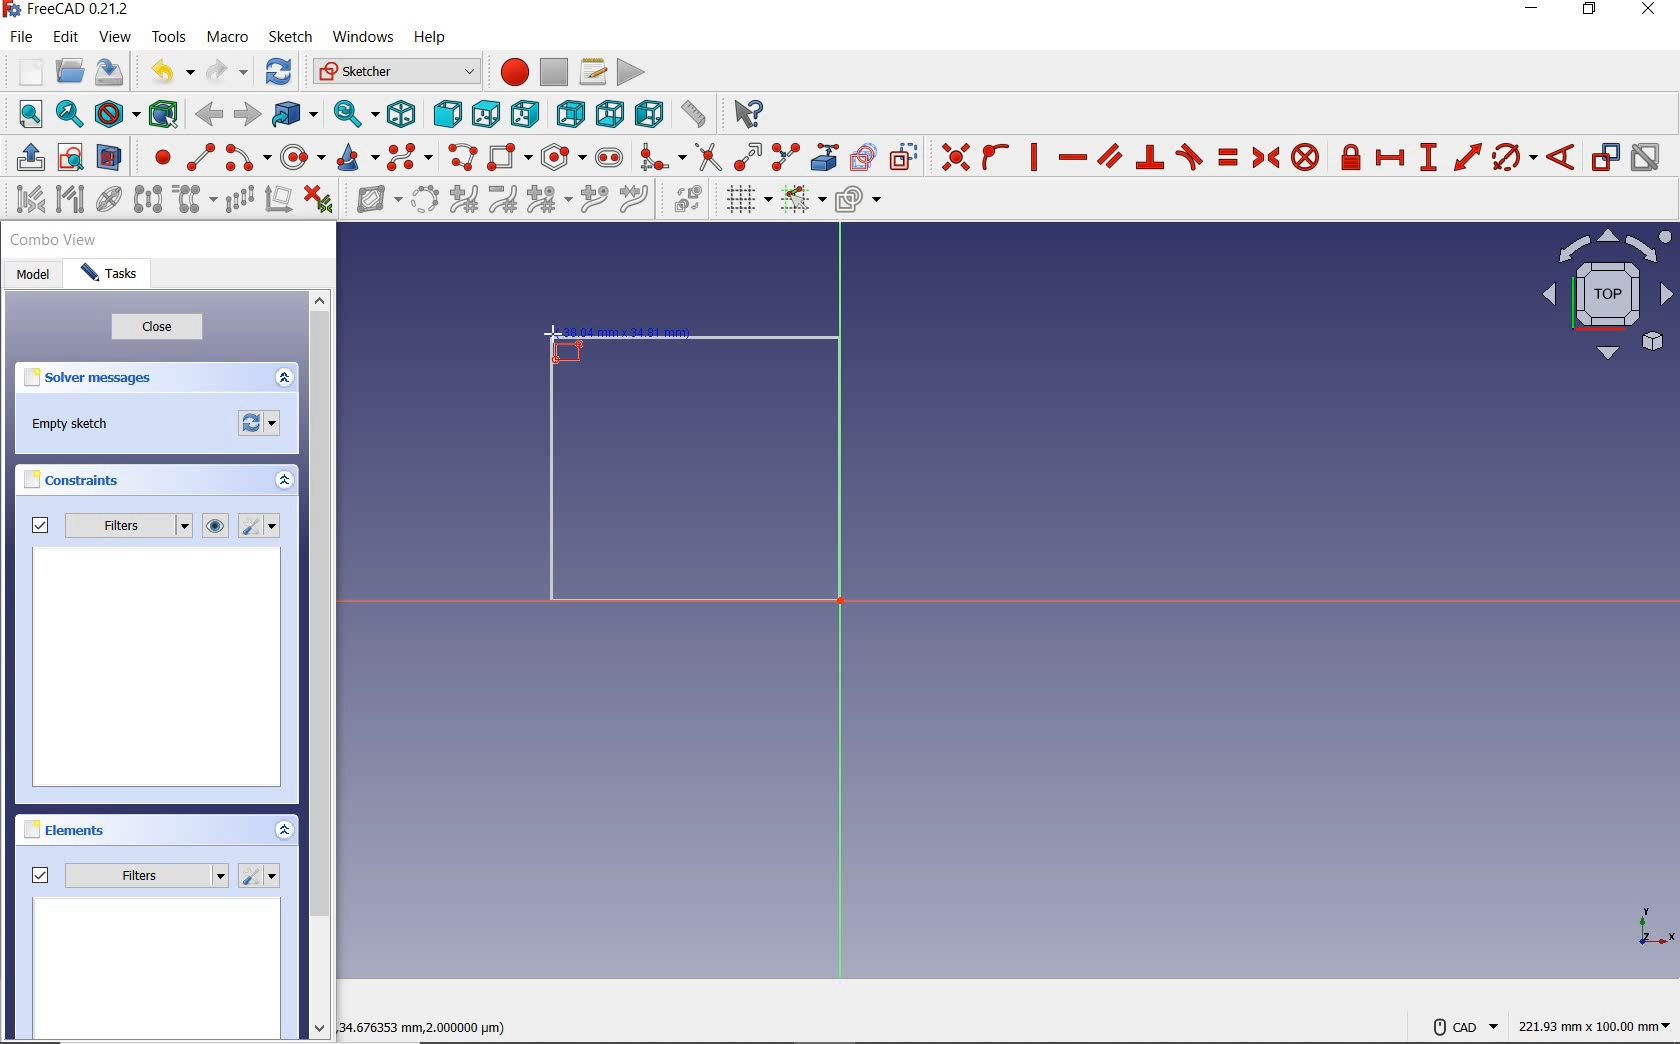 The width and height of the screenshot is (1680, 1044). Describe the element at coordinates (278, 72) in the screenshot. I see `refresh` at that location.